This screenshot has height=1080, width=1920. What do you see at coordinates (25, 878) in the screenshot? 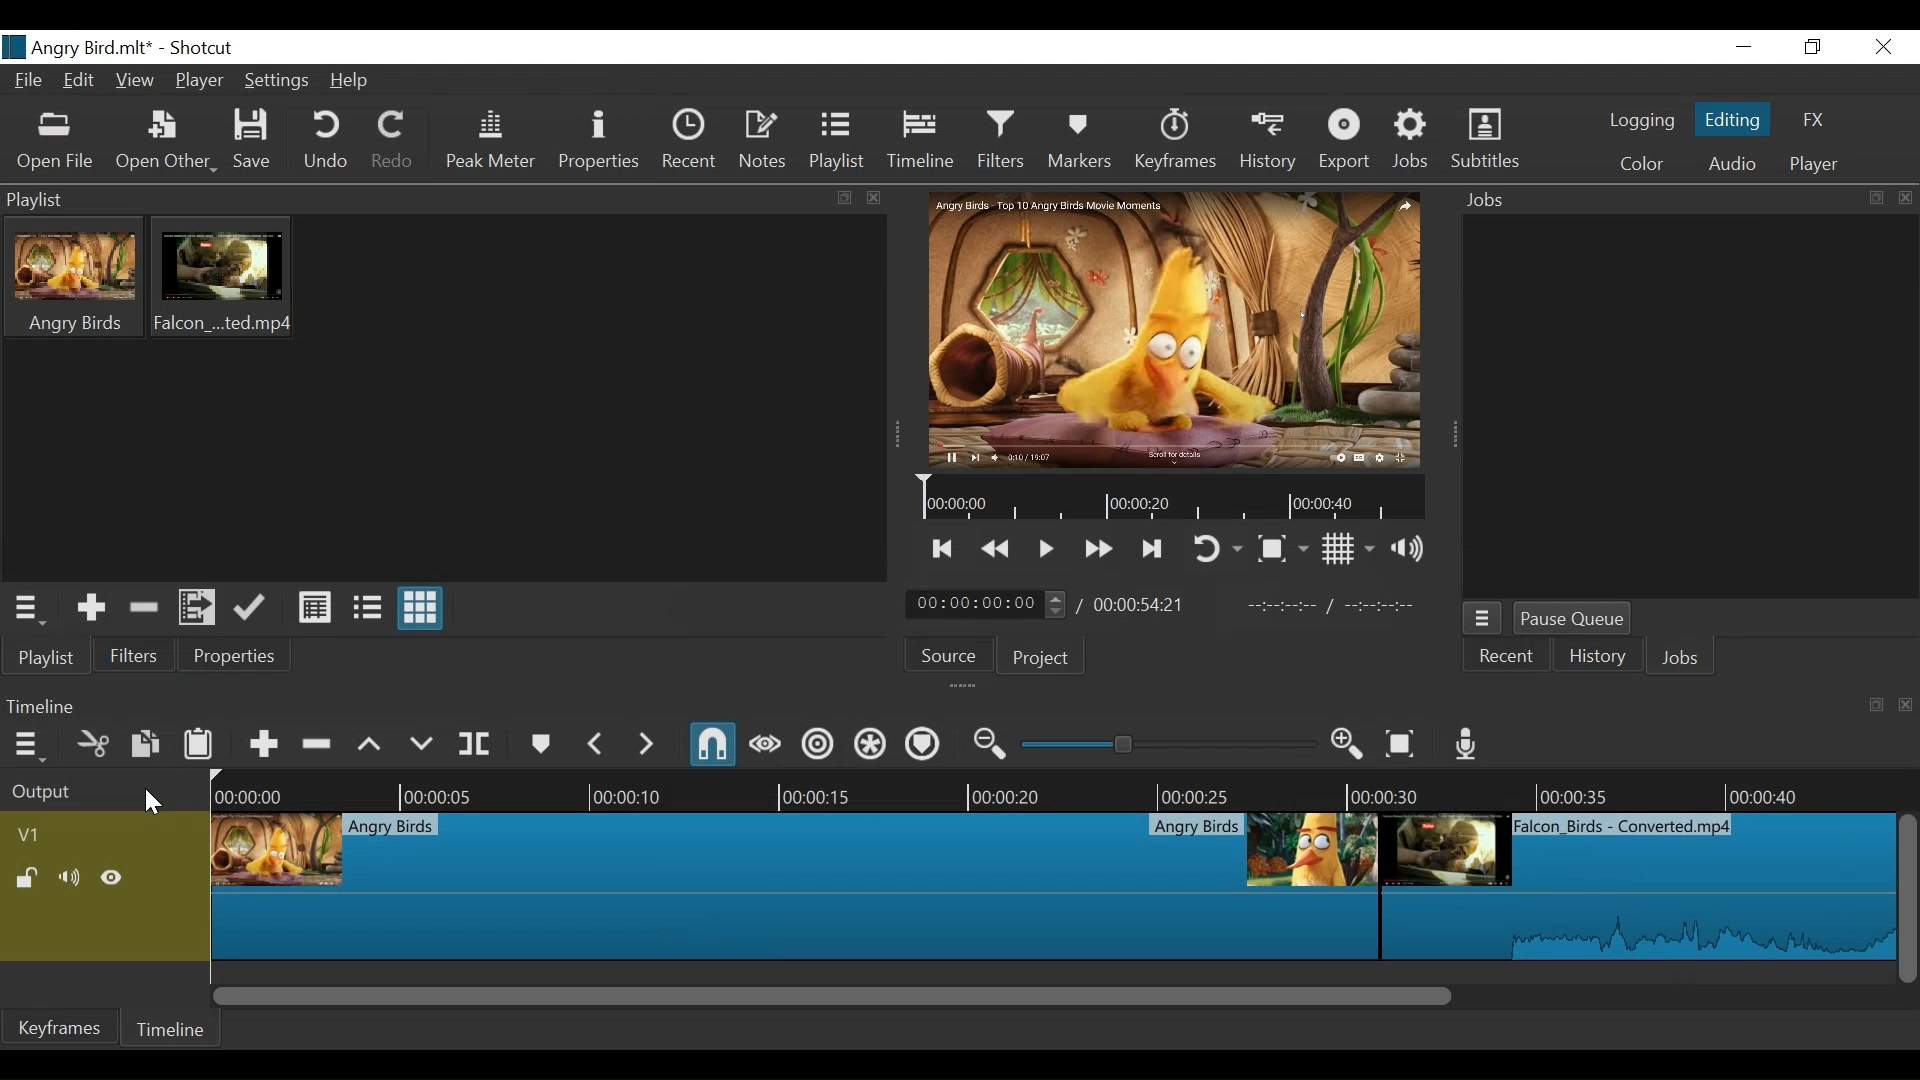
I see `(un)lock track` at bounding box center [25, 878].